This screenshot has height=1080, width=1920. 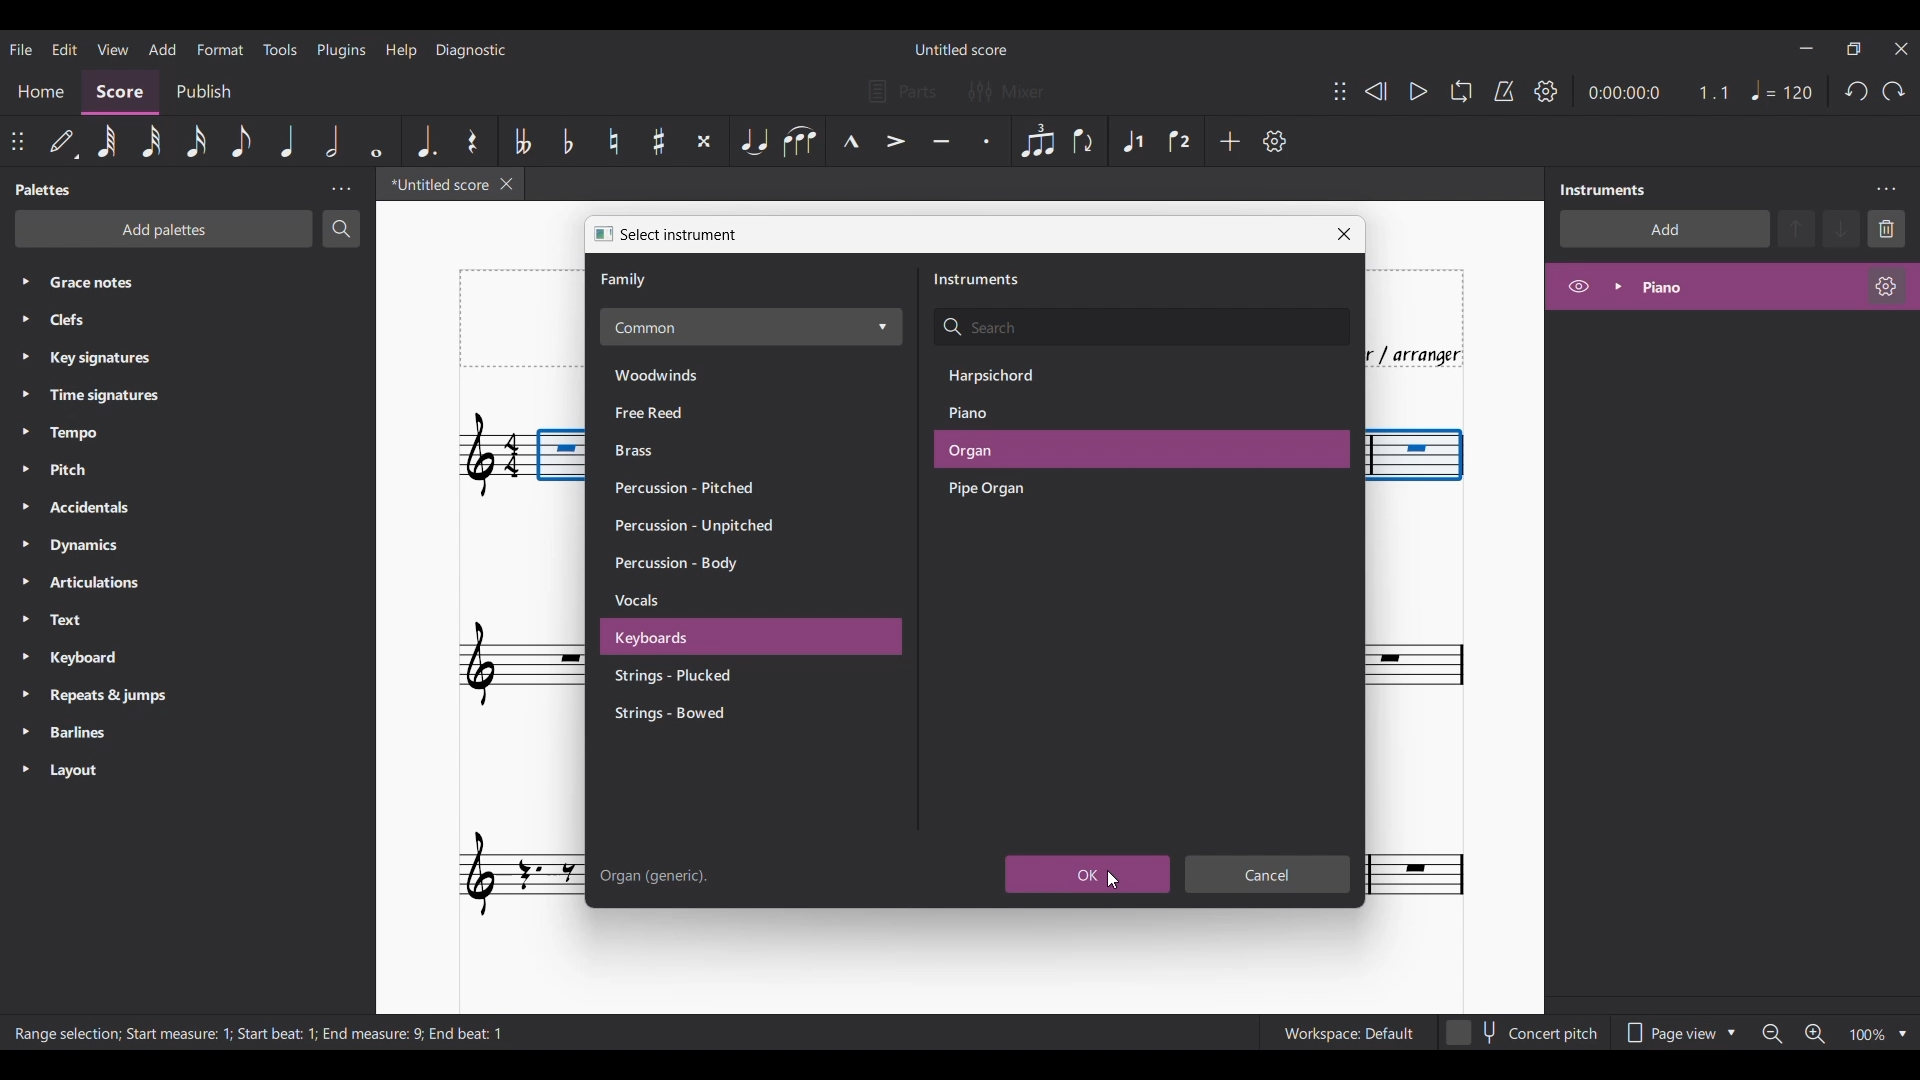 What do you see at coordinates (1524, 1032) in the screenshot?
I see `Toggle content pitch` at bounding box center [1524, 1032].